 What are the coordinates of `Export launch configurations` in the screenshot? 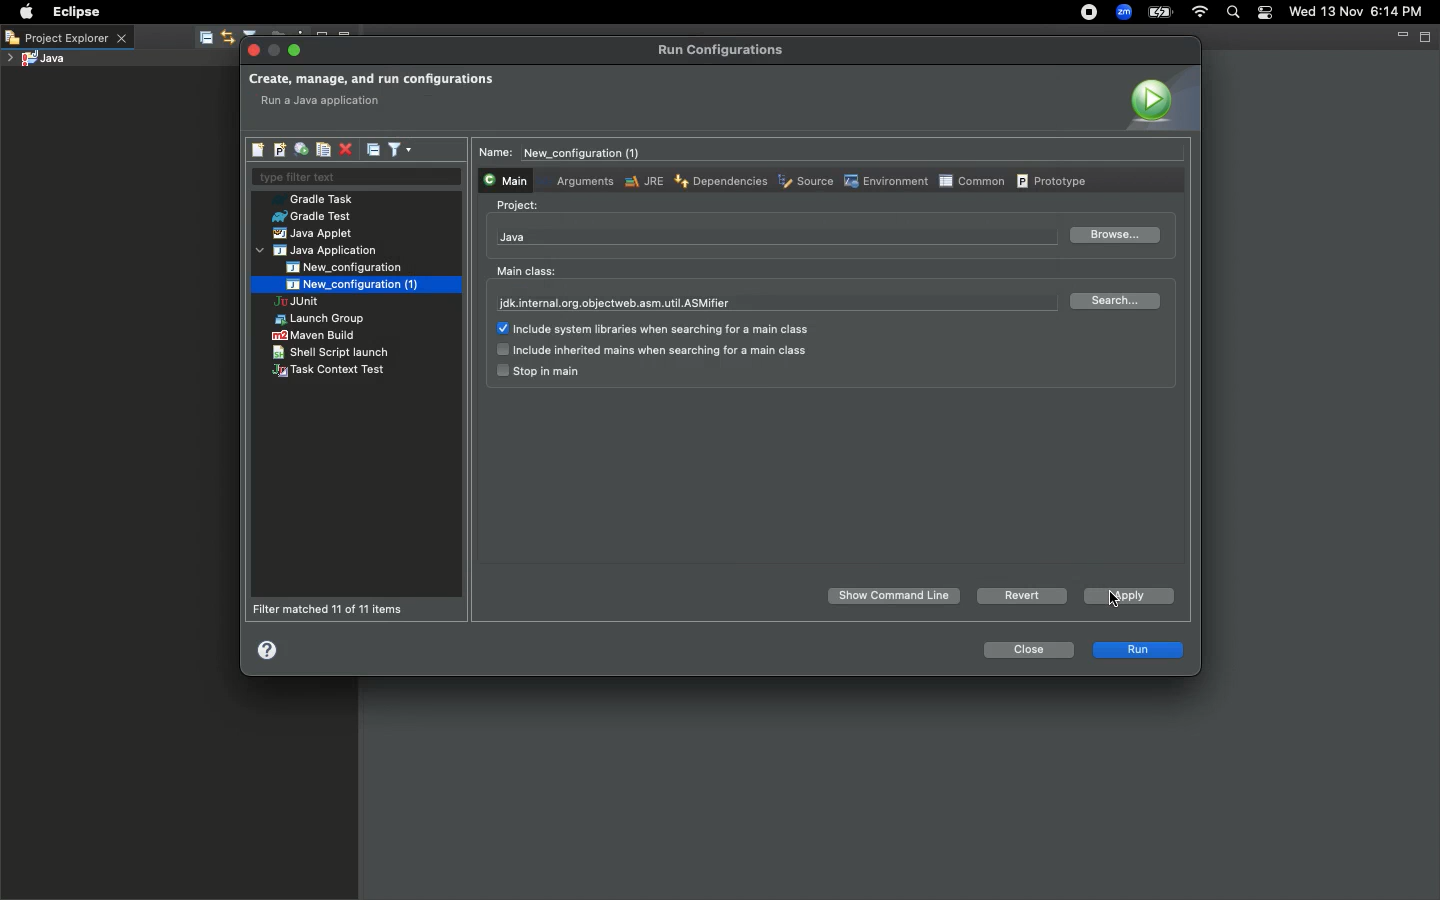 It's located at (300, 150).